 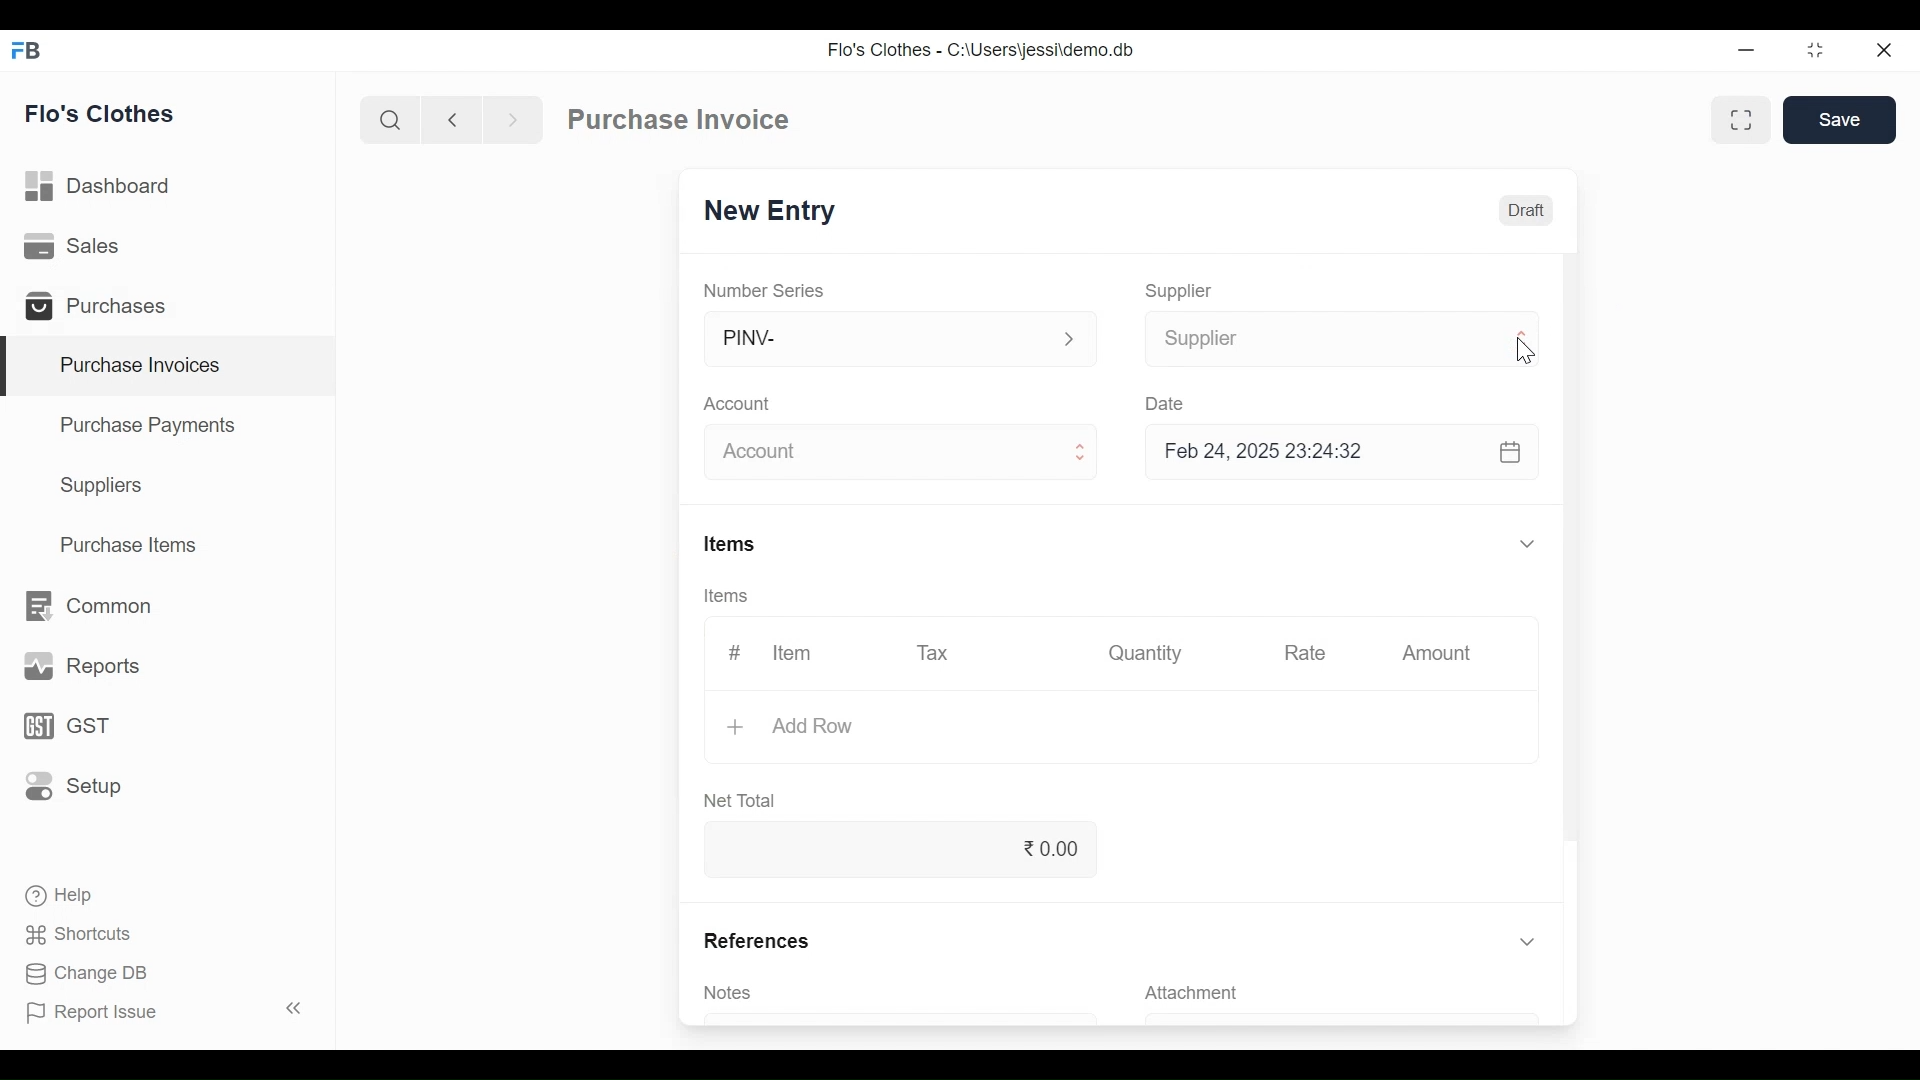 What do you see at coordinates (729, 543) in the screenshot?
I see `Items` at bounding box center [729, 543].